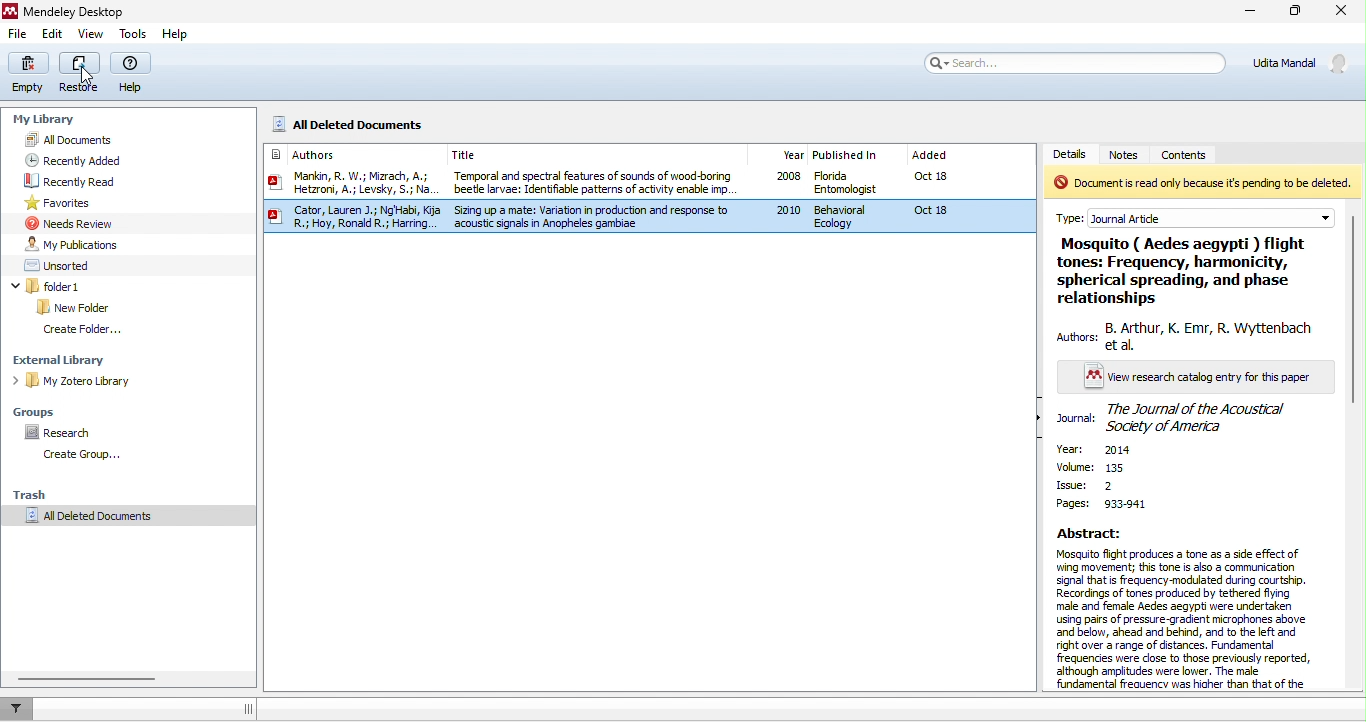 The width and height of the screenshot is (1366, 722). Describe the element at coordinates (1173, 270) in the screenshot. I see `Mosquito ( Aedes aegypti ) flight
tones: Frequency, harmonicity,
spherical spreading, and phase
relationships` at that location.